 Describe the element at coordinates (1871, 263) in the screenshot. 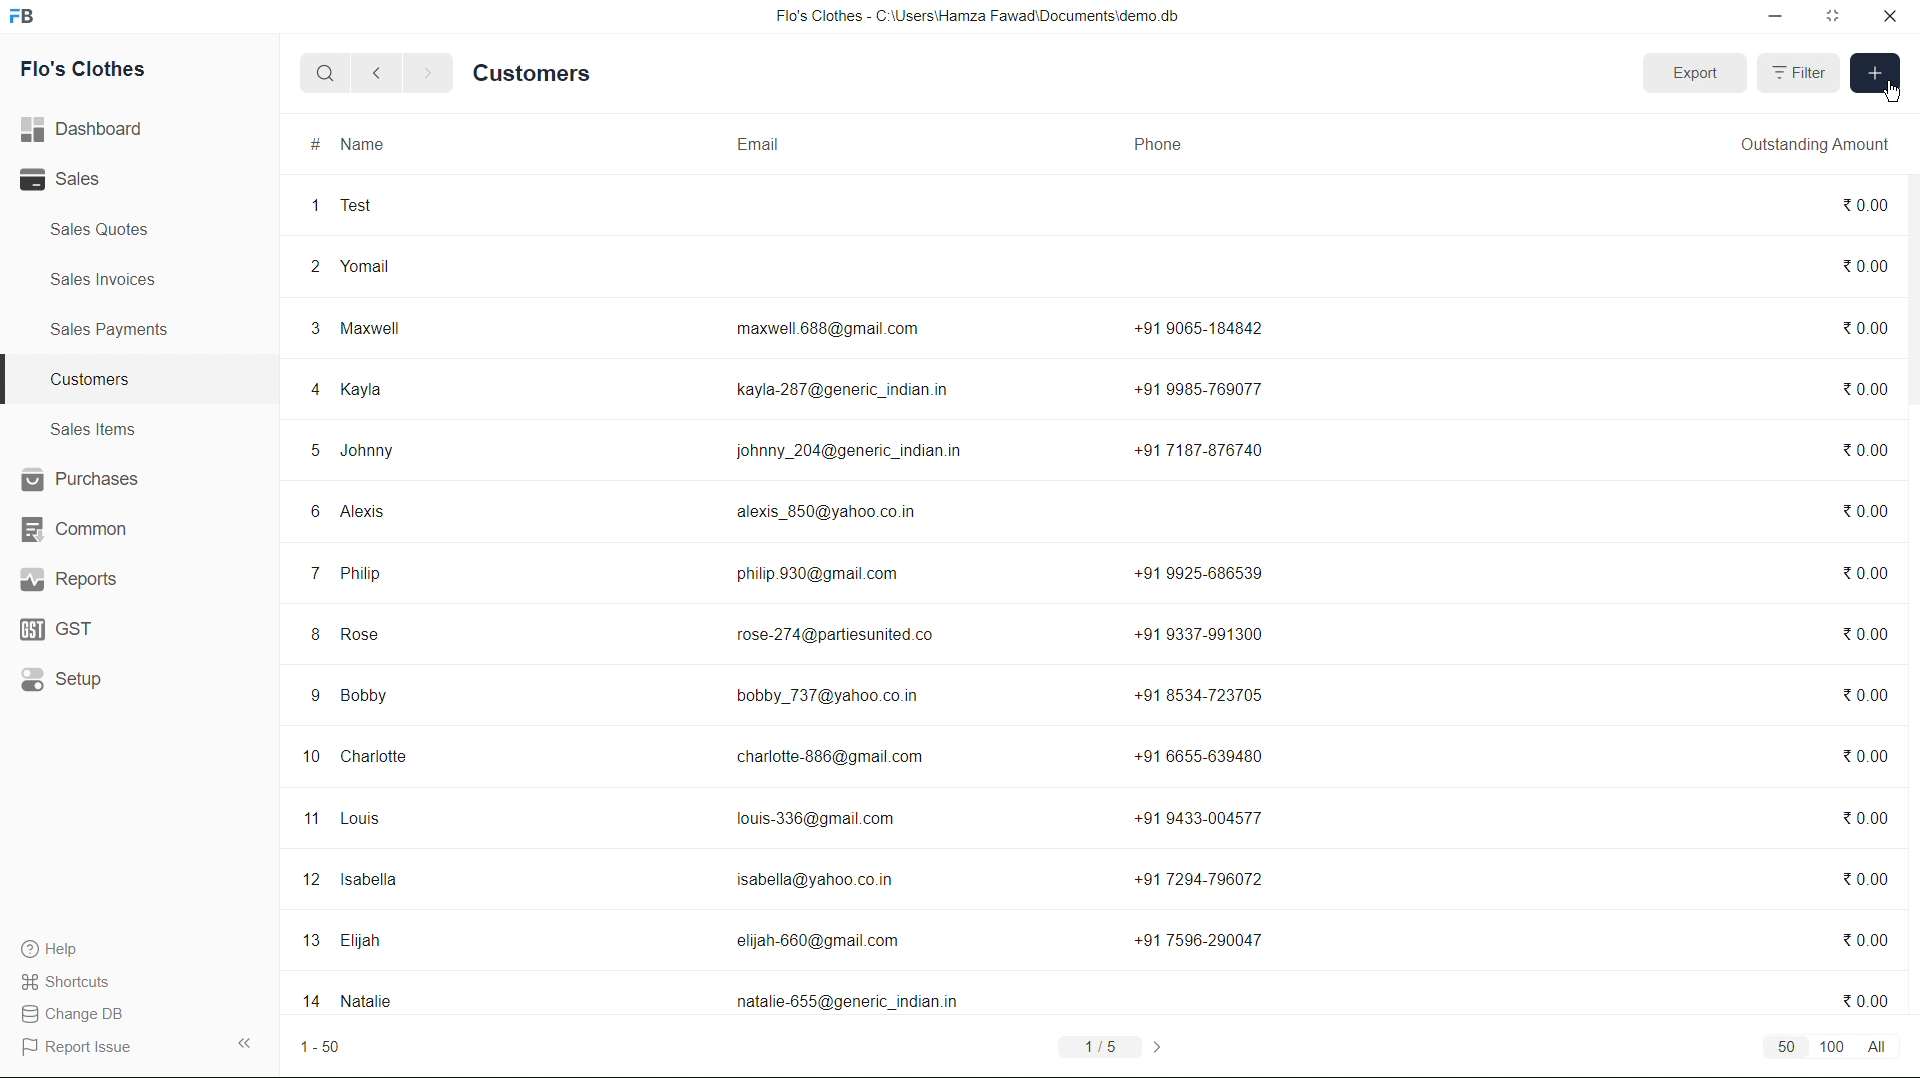

I see `0.00` at that location.